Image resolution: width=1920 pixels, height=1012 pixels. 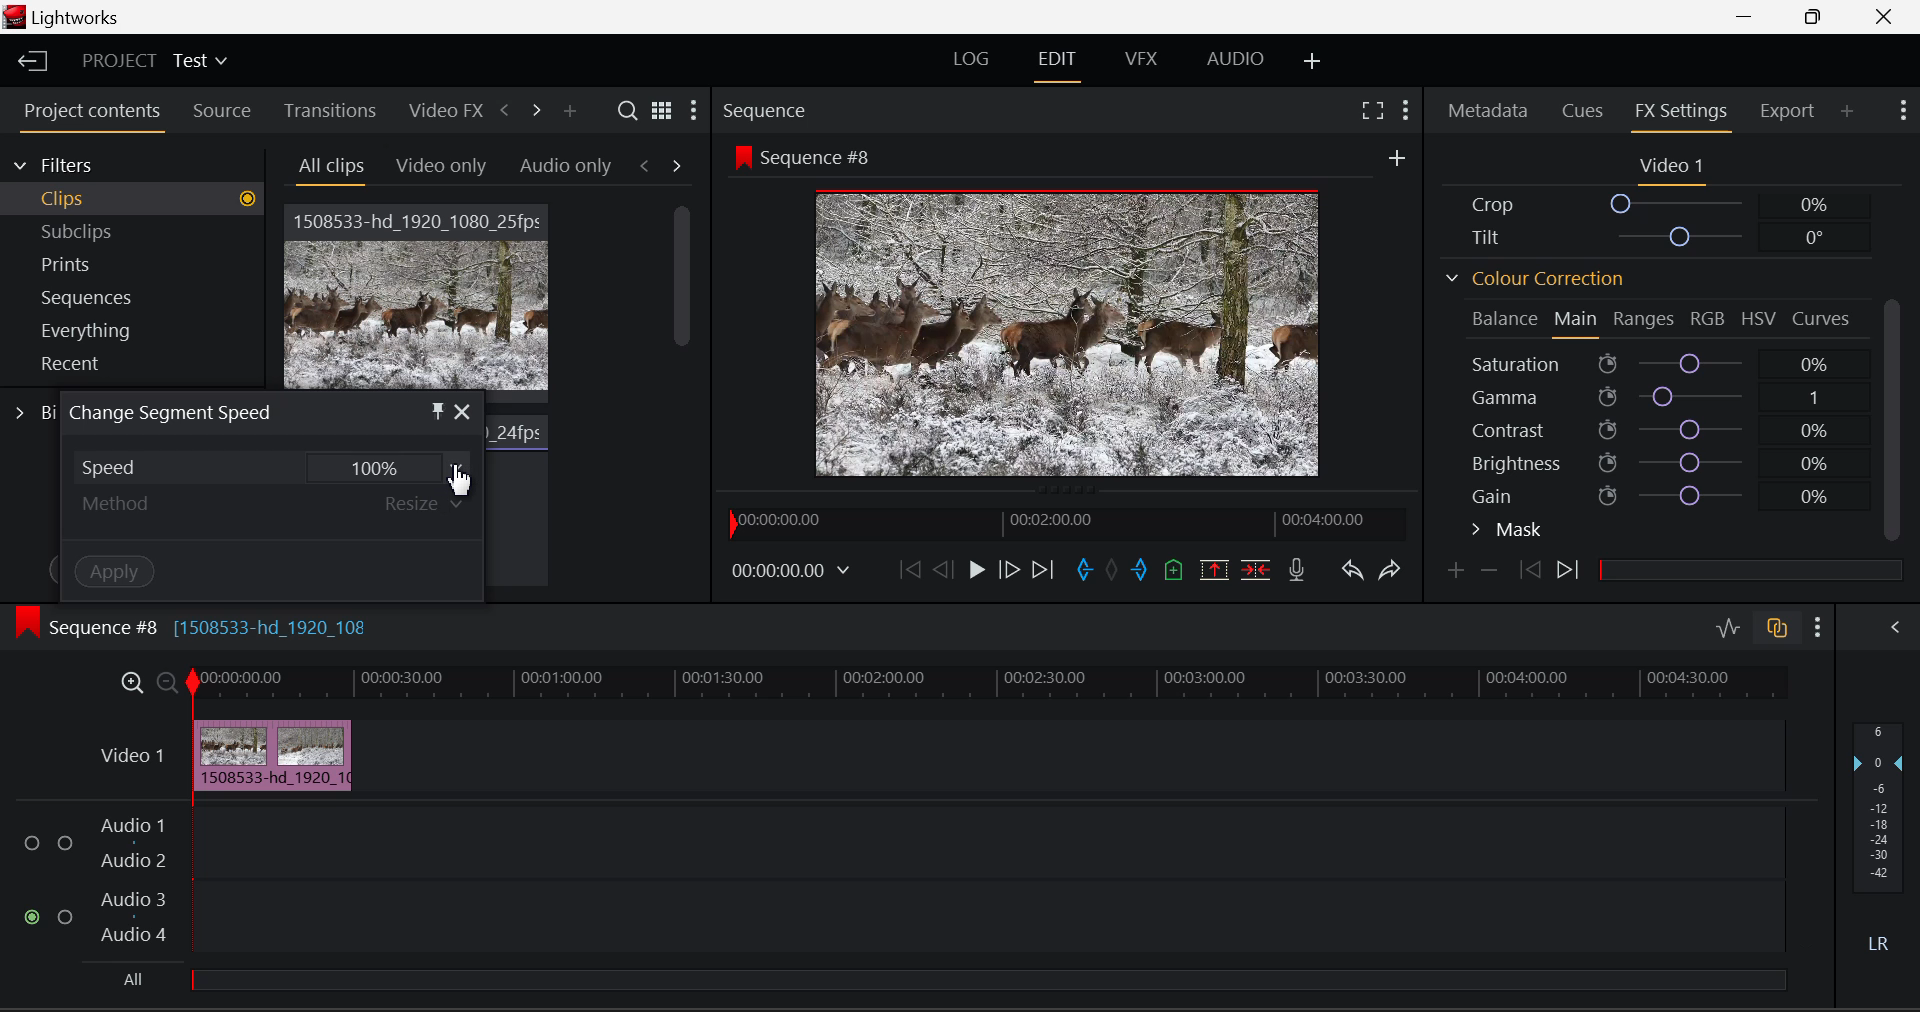 I want to click on Audio 3, so click(x=134, y=901).